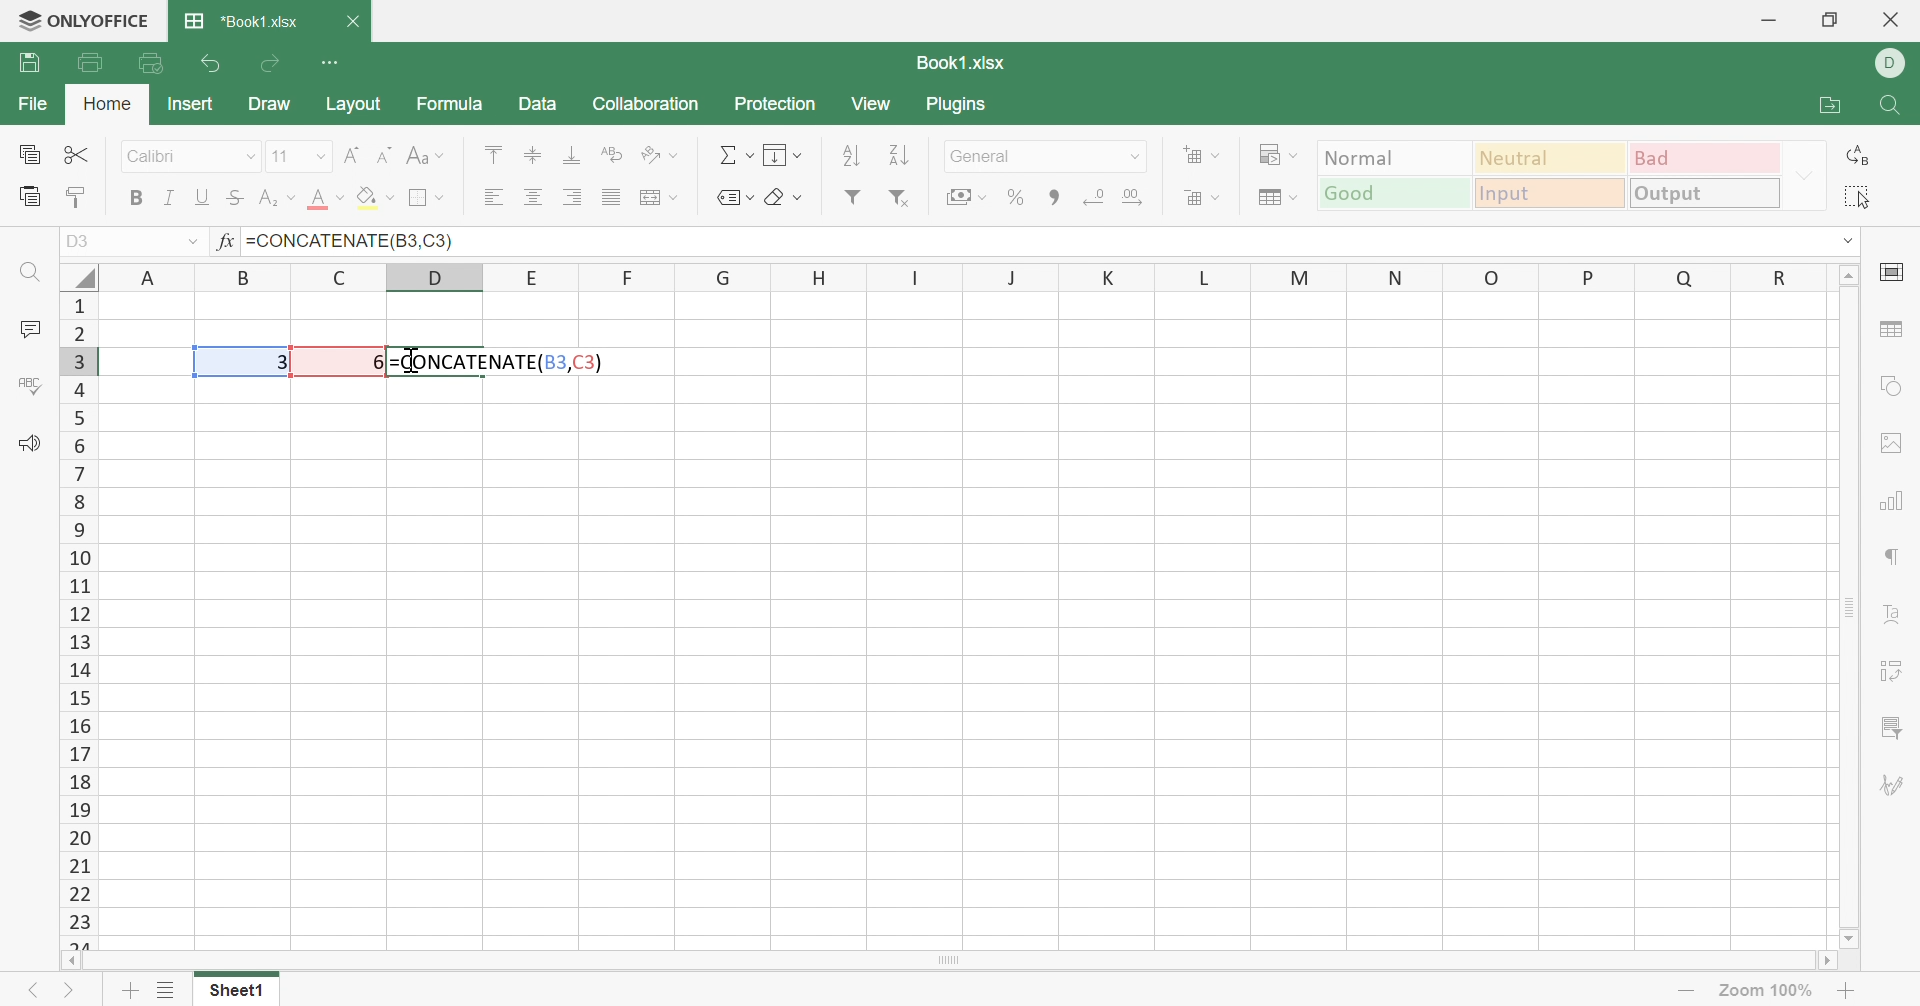 This screenshot has width=1920, height=1006. Describe the element at coordinates (298, 154) in the screenshot. I see `Font size` at that location.